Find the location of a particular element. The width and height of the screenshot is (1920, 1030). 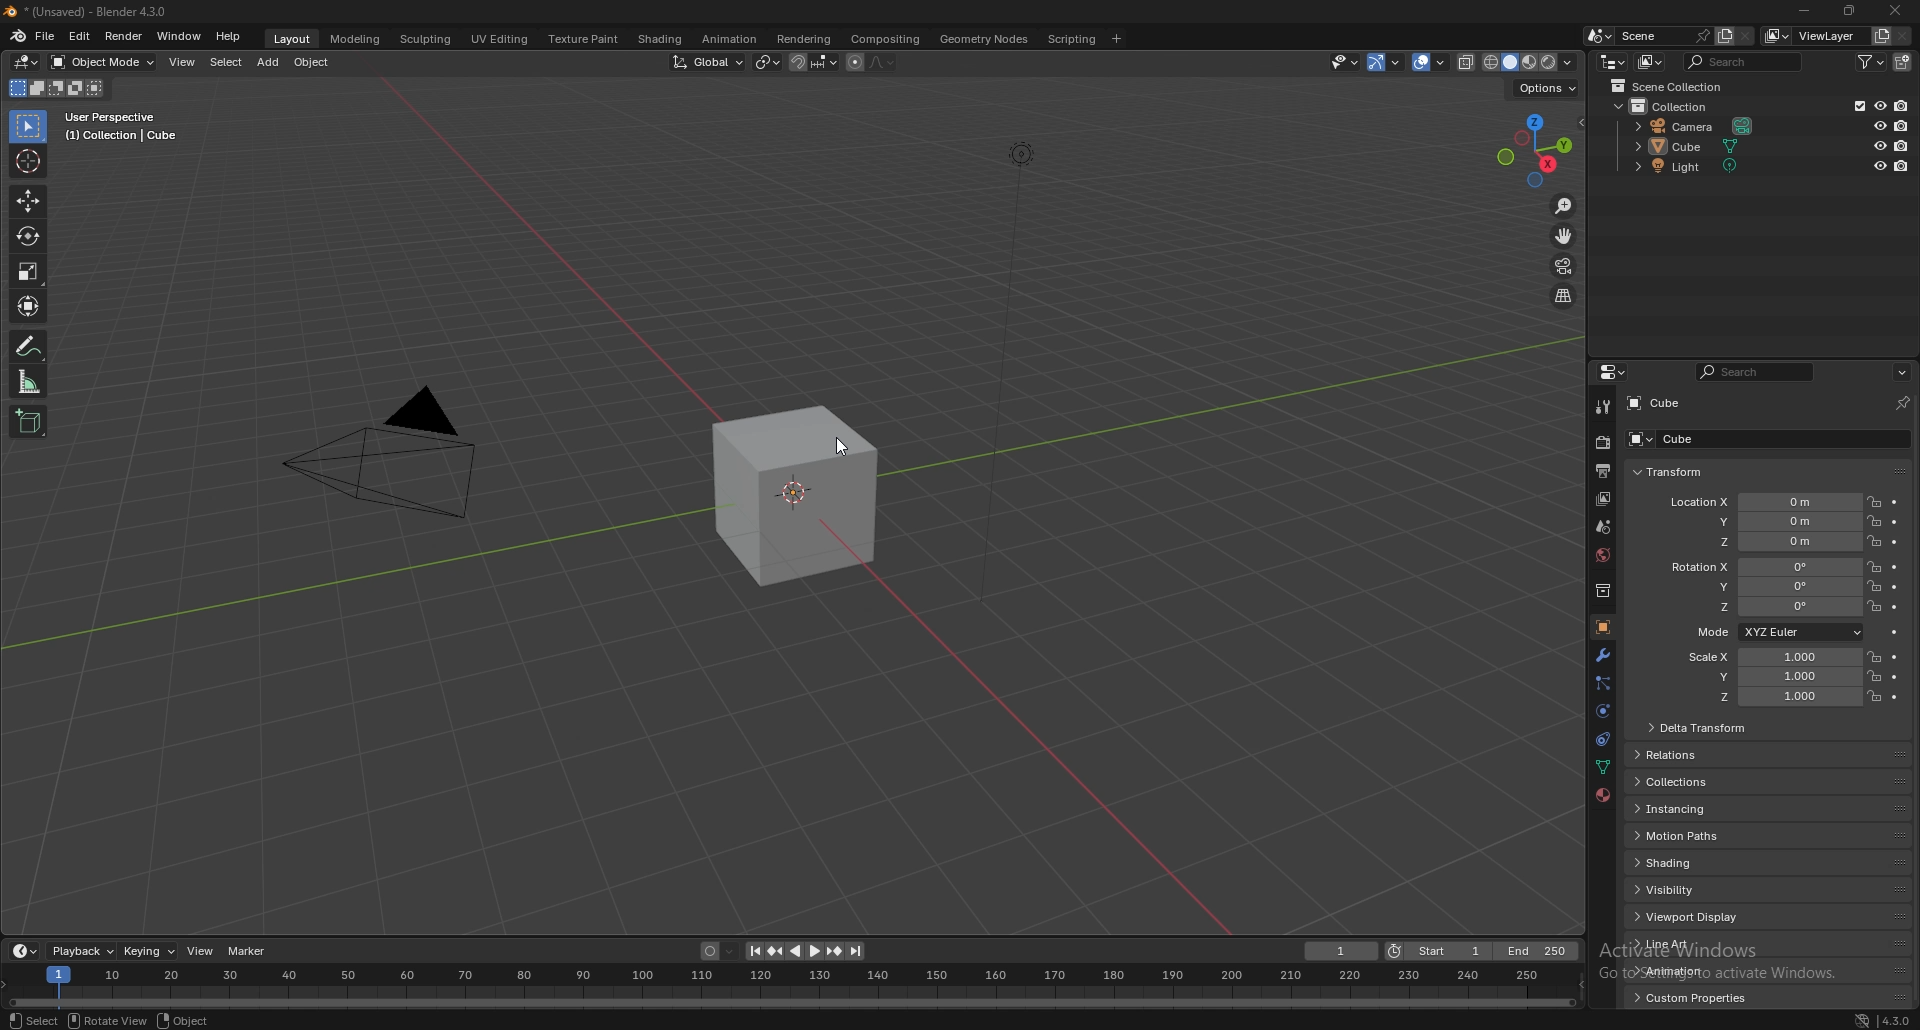

location x is located at coordinates (1759, 502).